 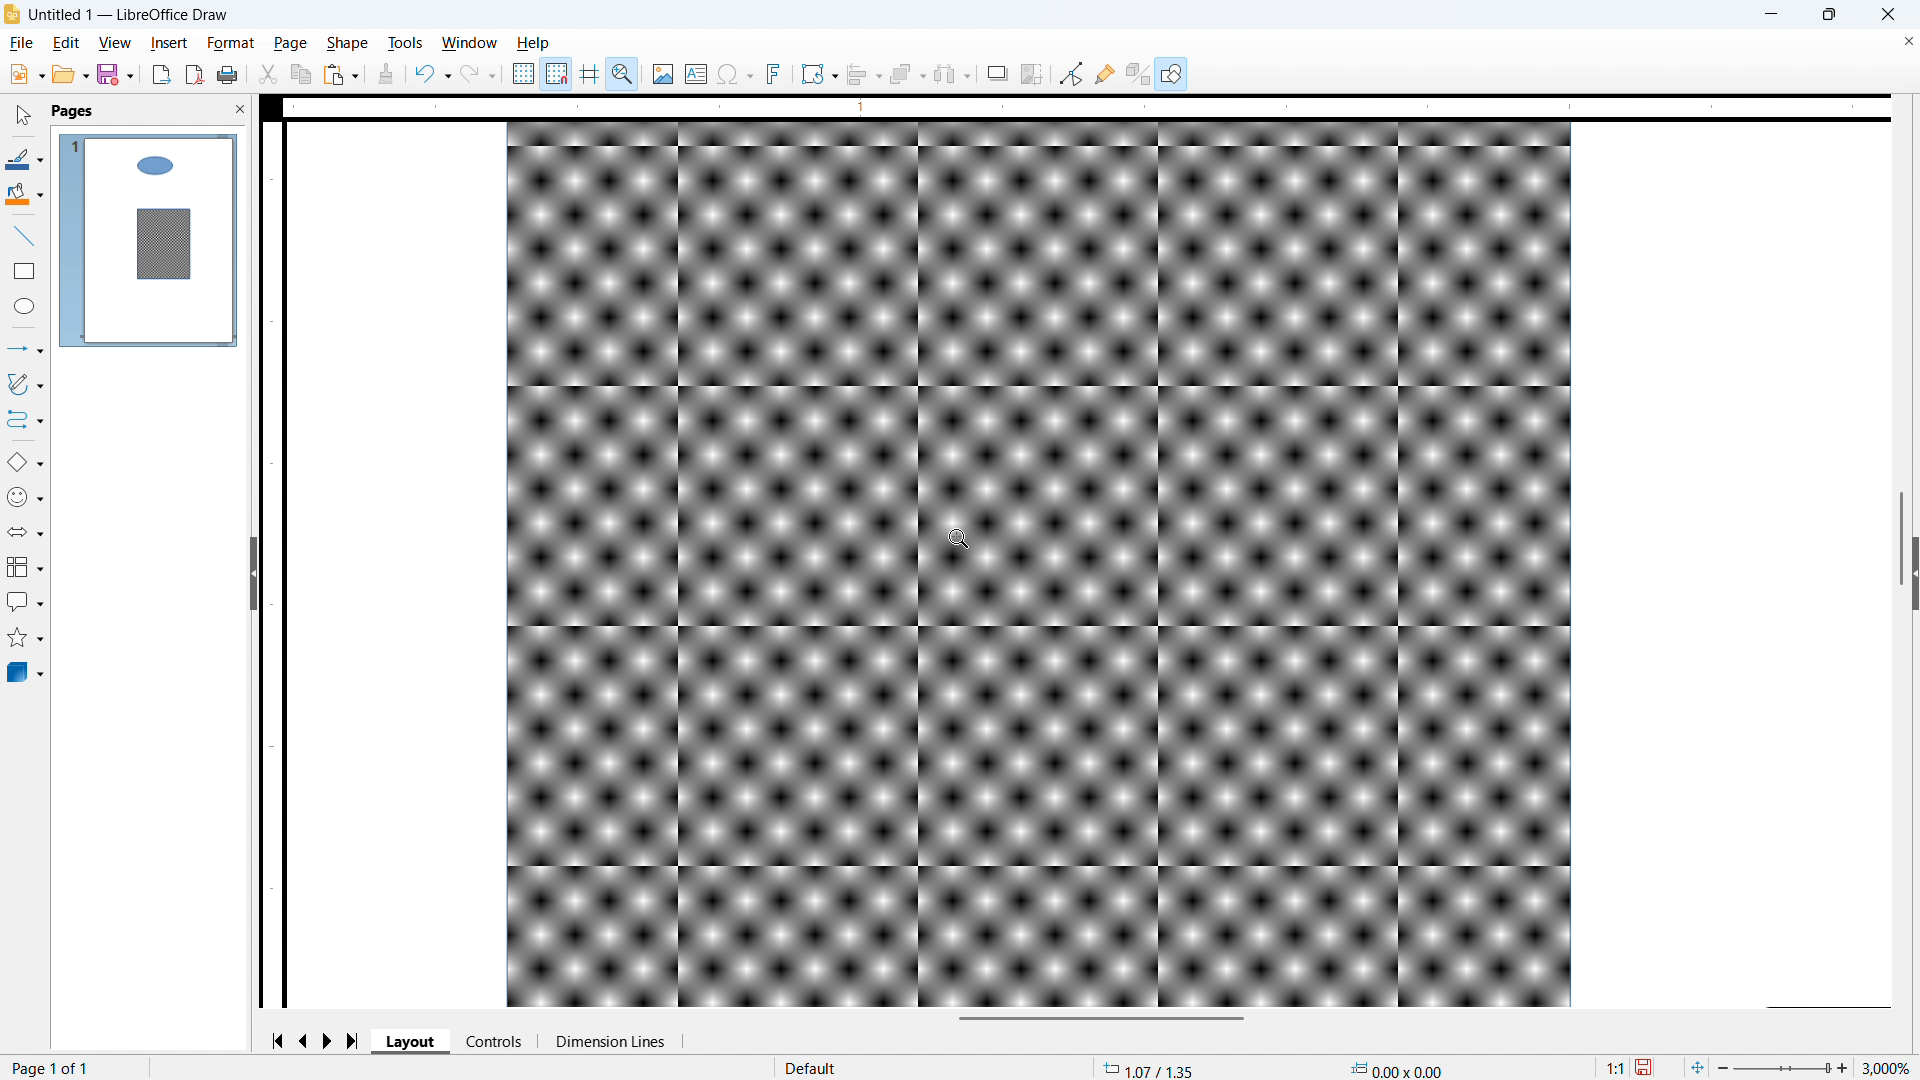 What do you see at coordinates (1646, 1067) in the screenshot?
I see `save ` at bounding box center [1646, 1067].